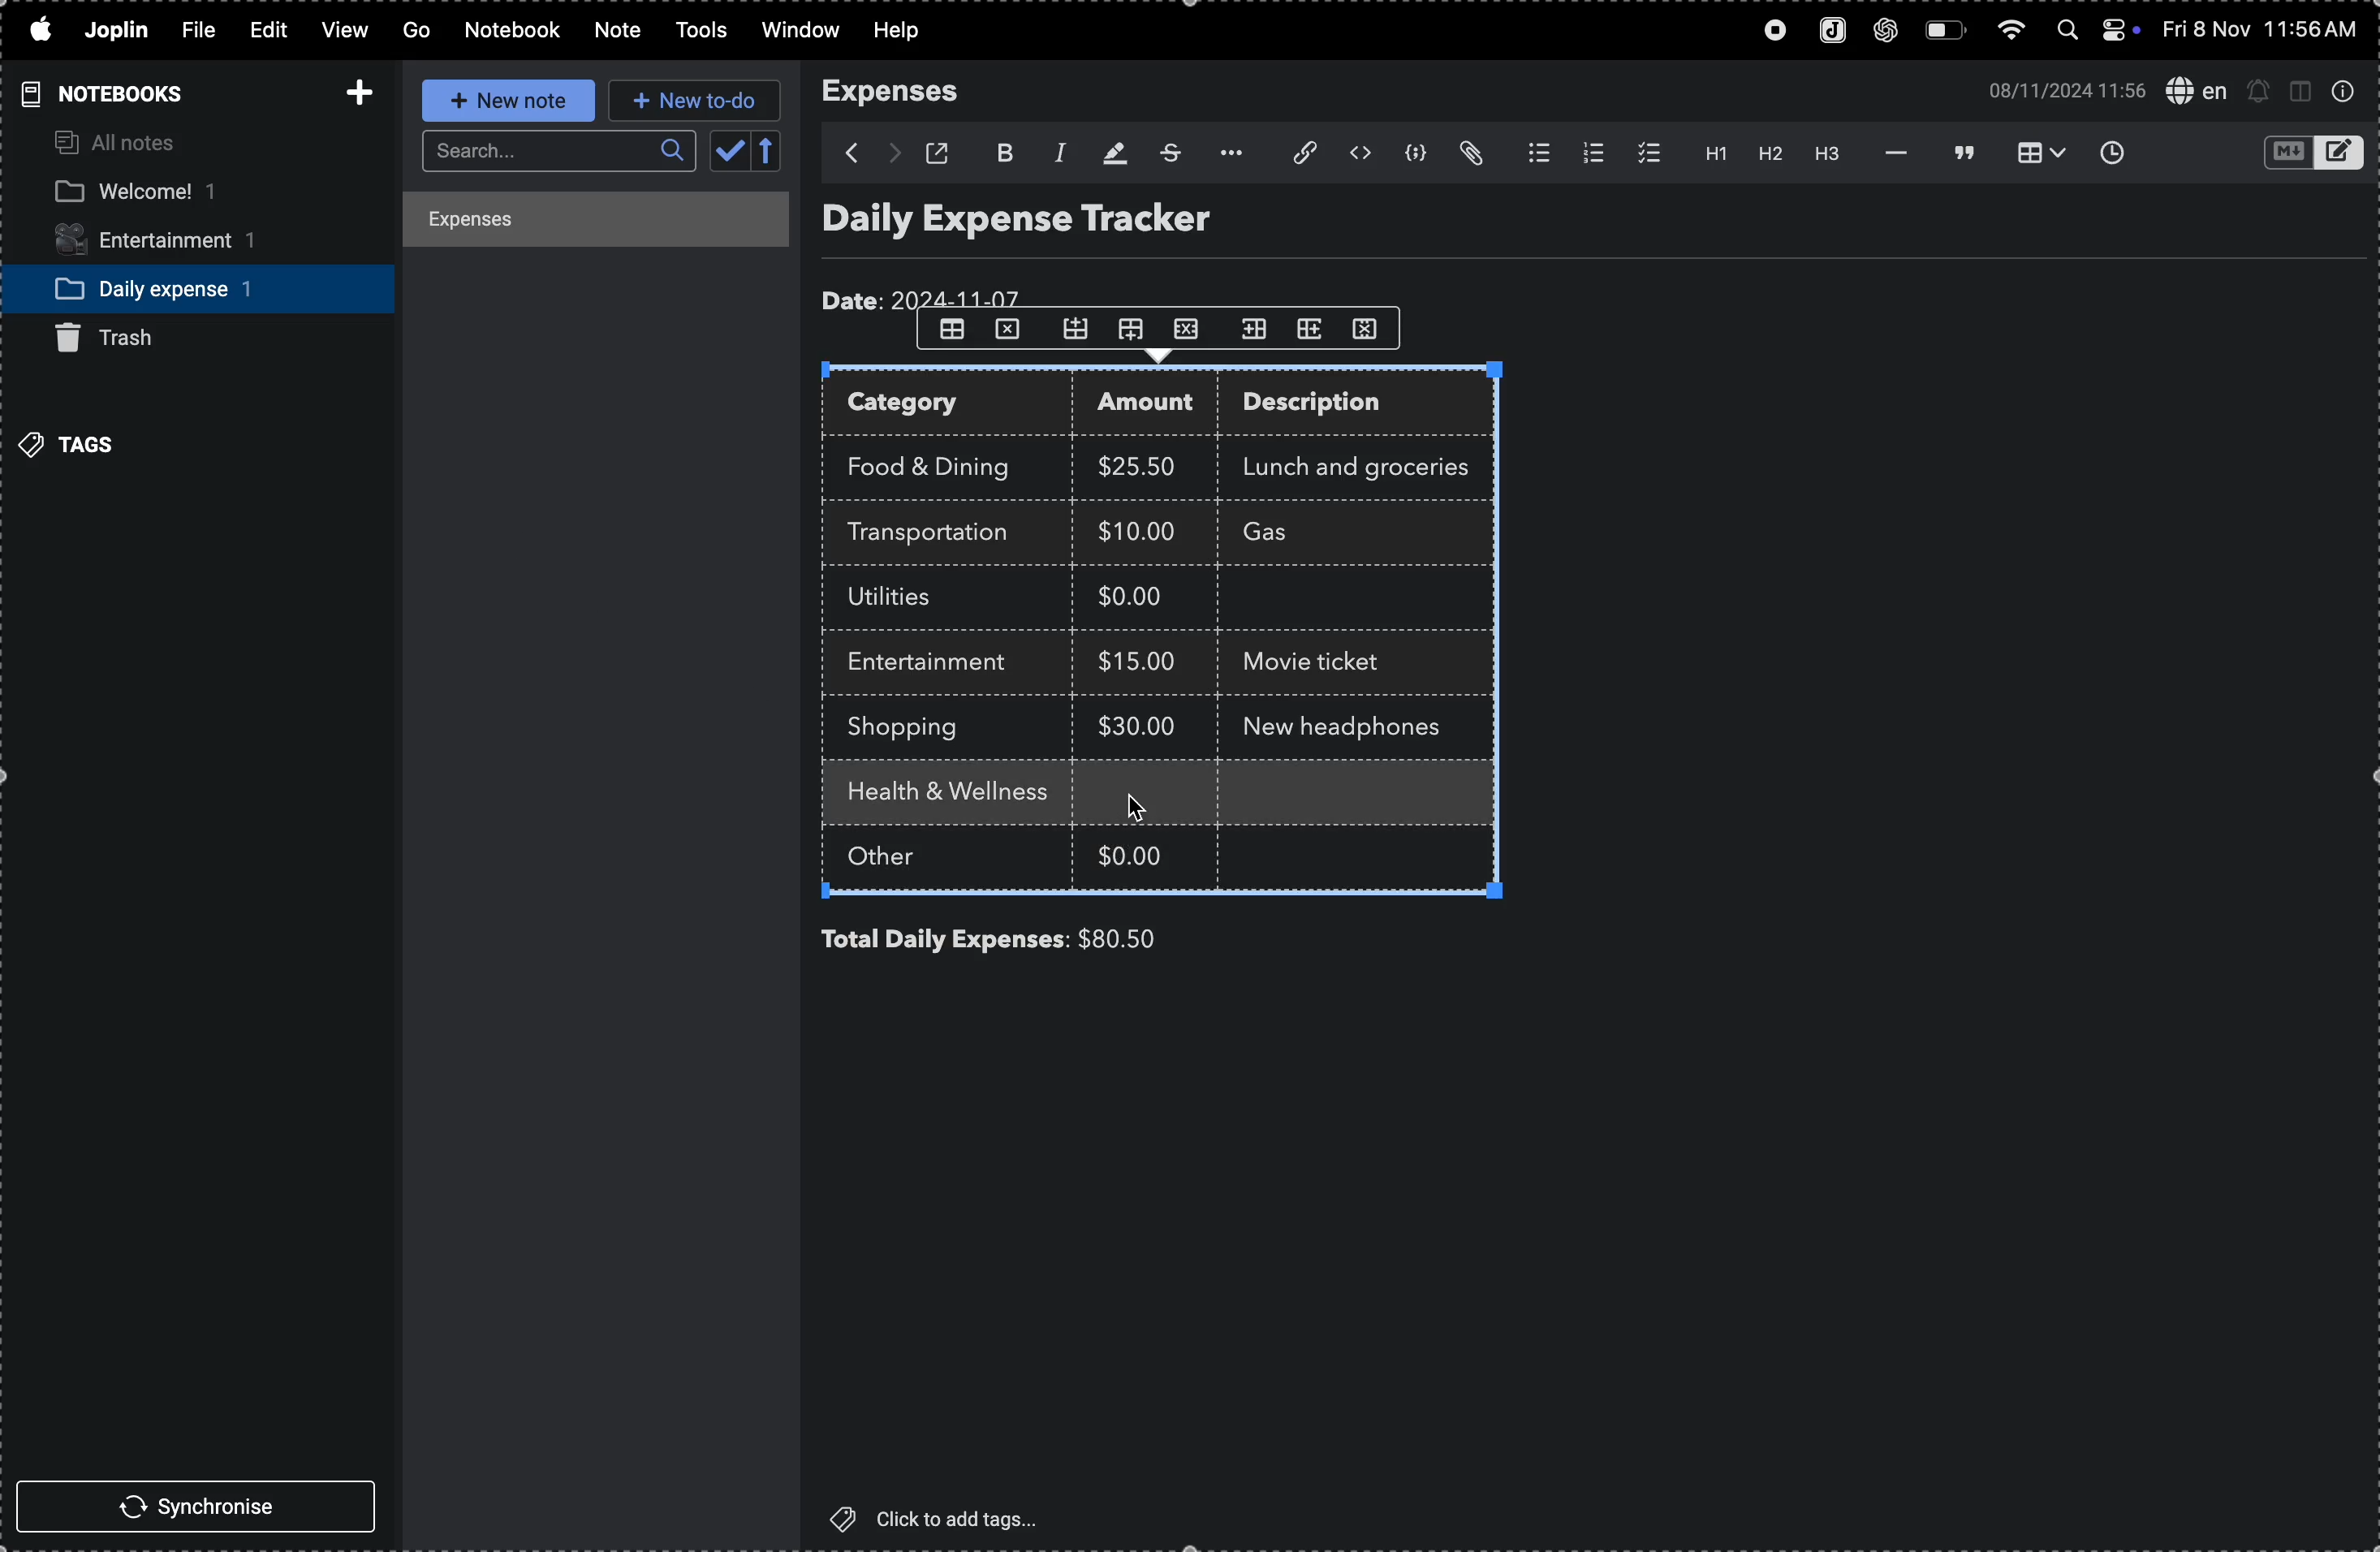 The height and width of the screenshot is (1552, 2380). Describe the element at coordinates (1002, 150) in the screenshot. I see `bold` at that location.